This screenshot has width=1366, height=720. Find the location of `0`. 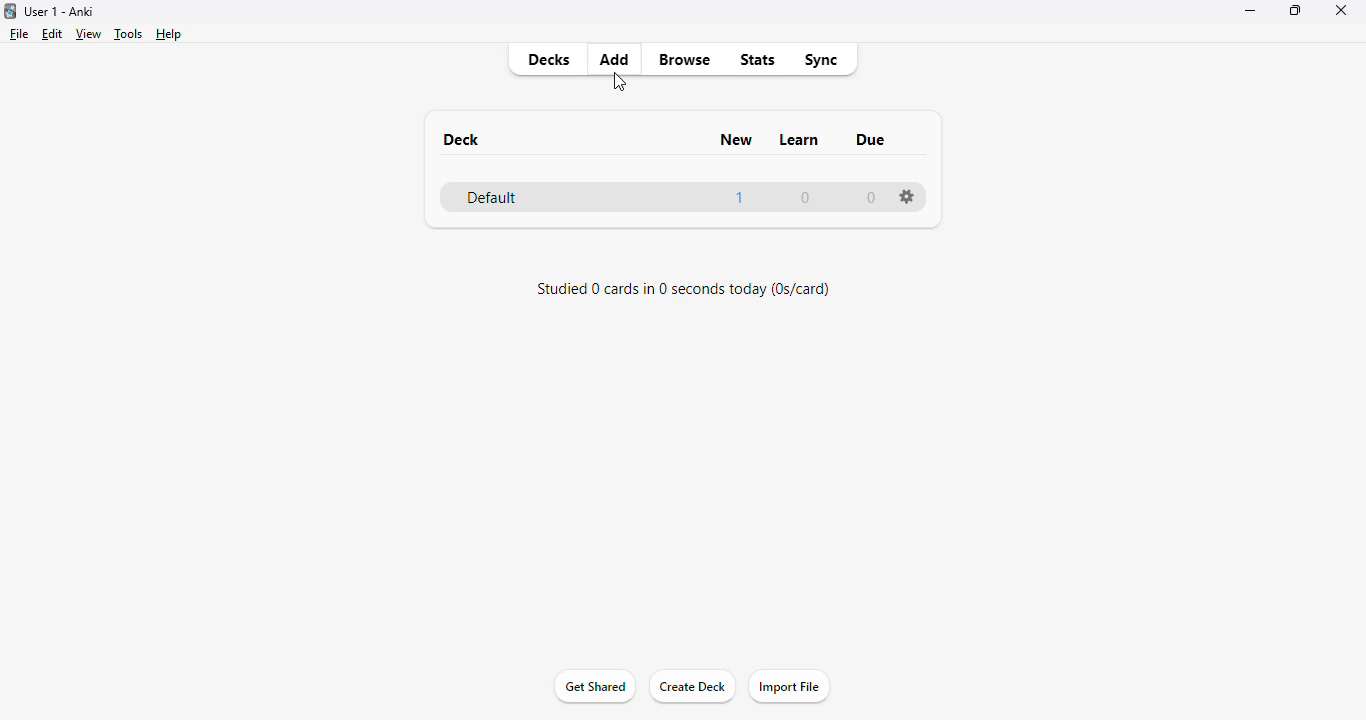

0 is located at coordinates (871, 198).